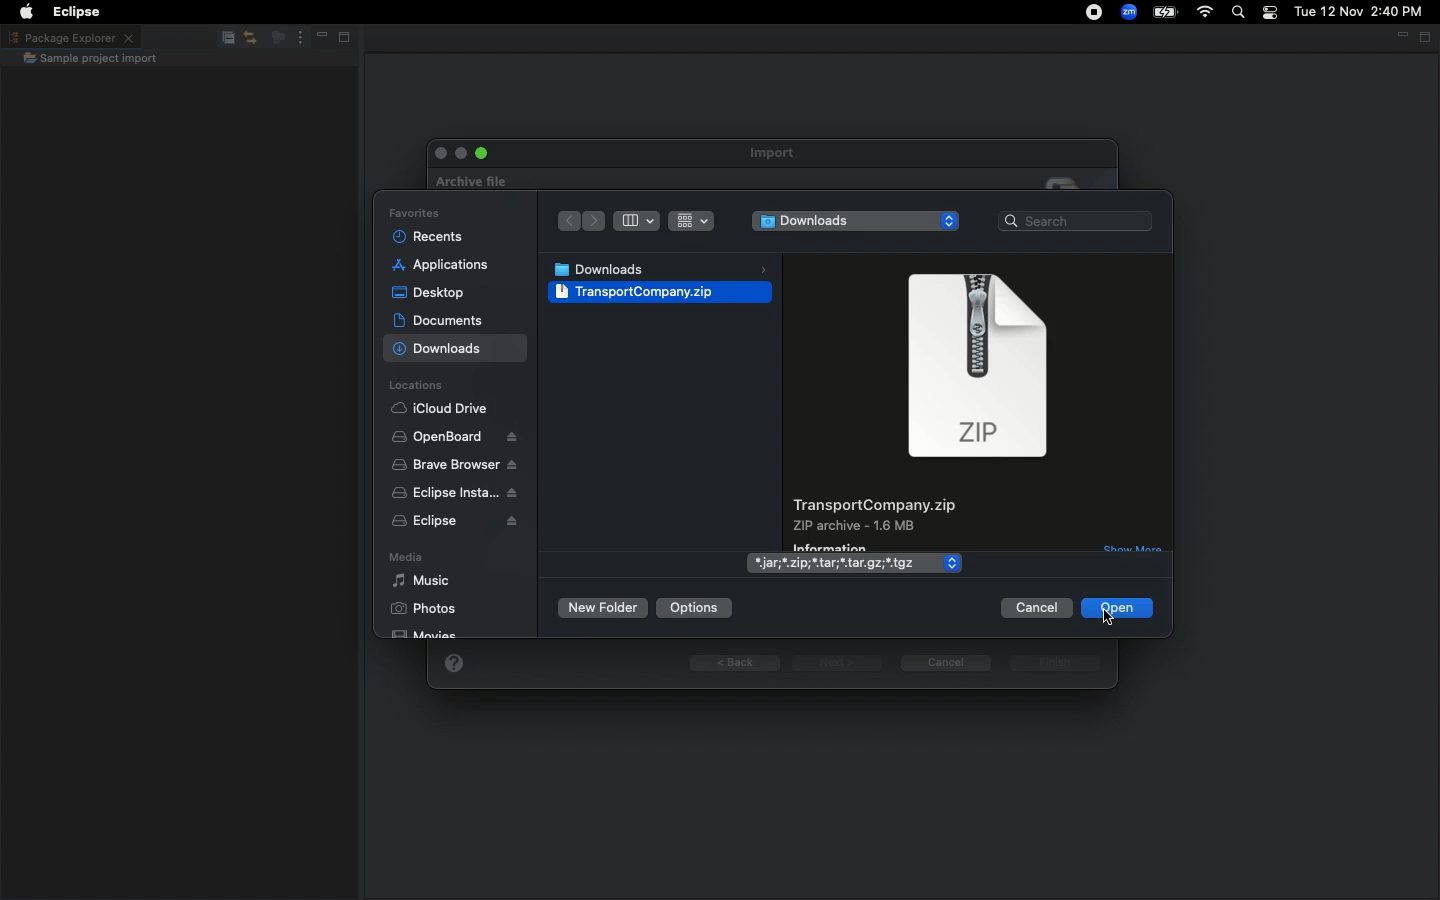  Describe the element at coordinates (447, 351) in the screenshot. I see `Downloads` at that location.